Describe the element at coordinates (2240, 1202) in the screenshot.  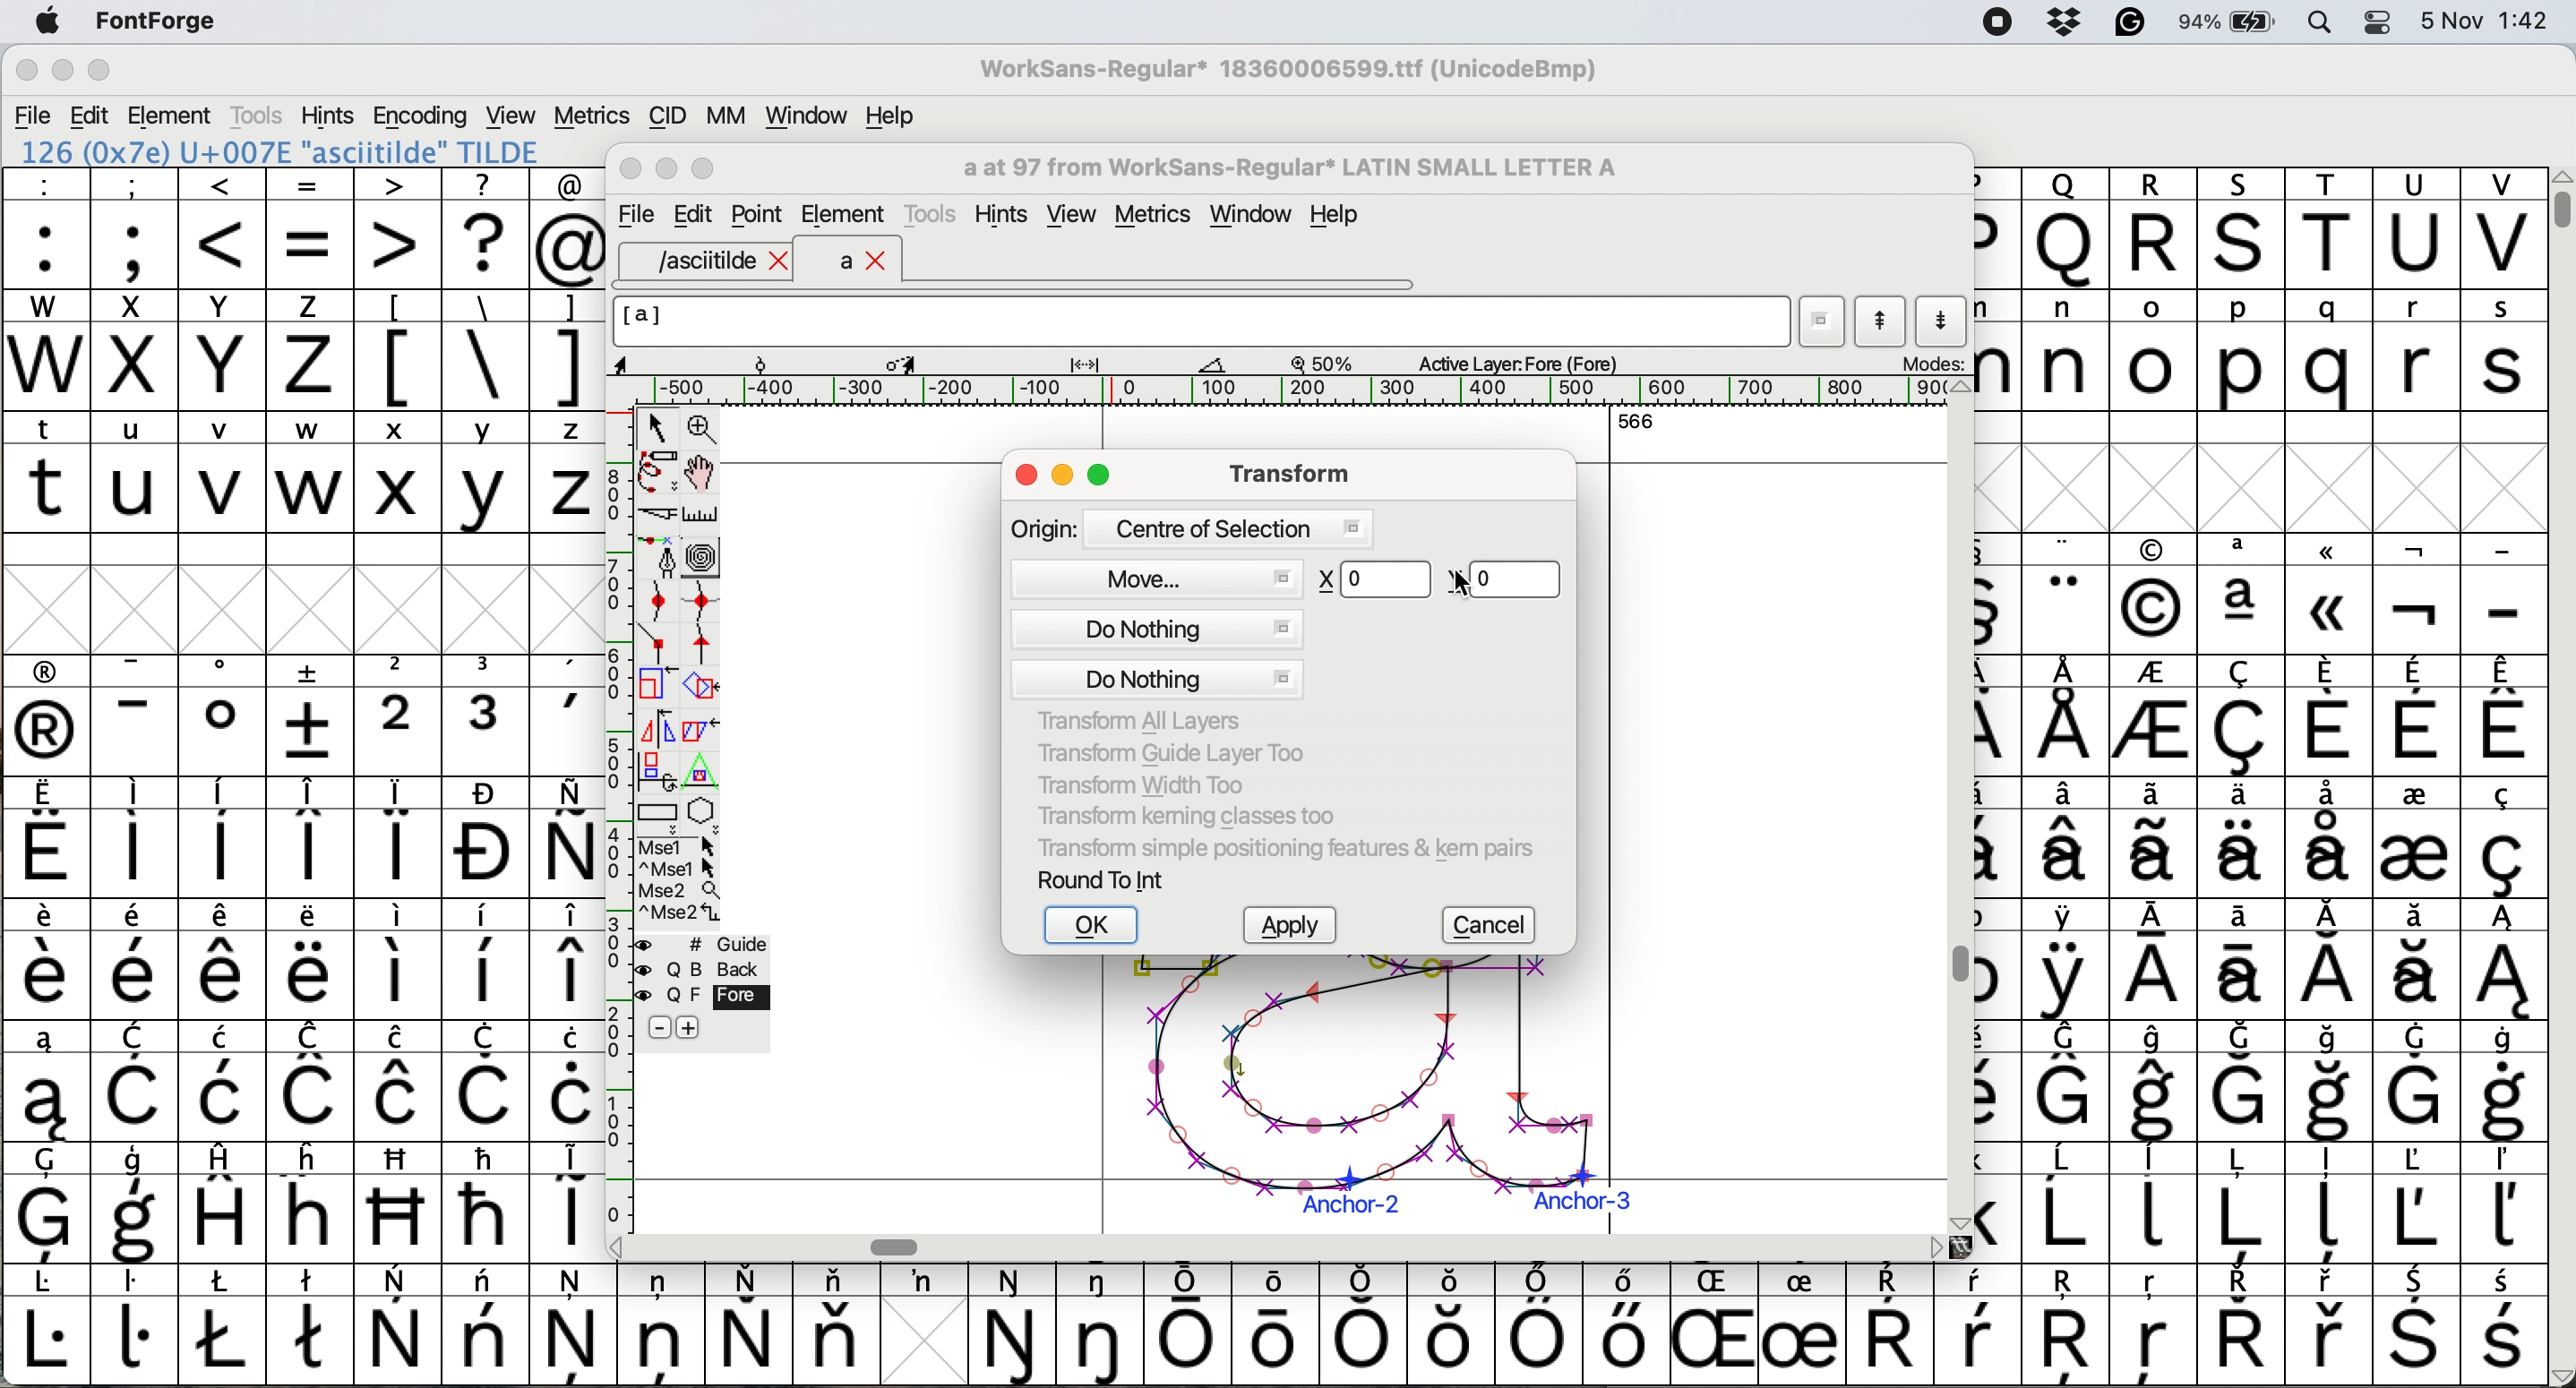
I see `symbol` at that location.